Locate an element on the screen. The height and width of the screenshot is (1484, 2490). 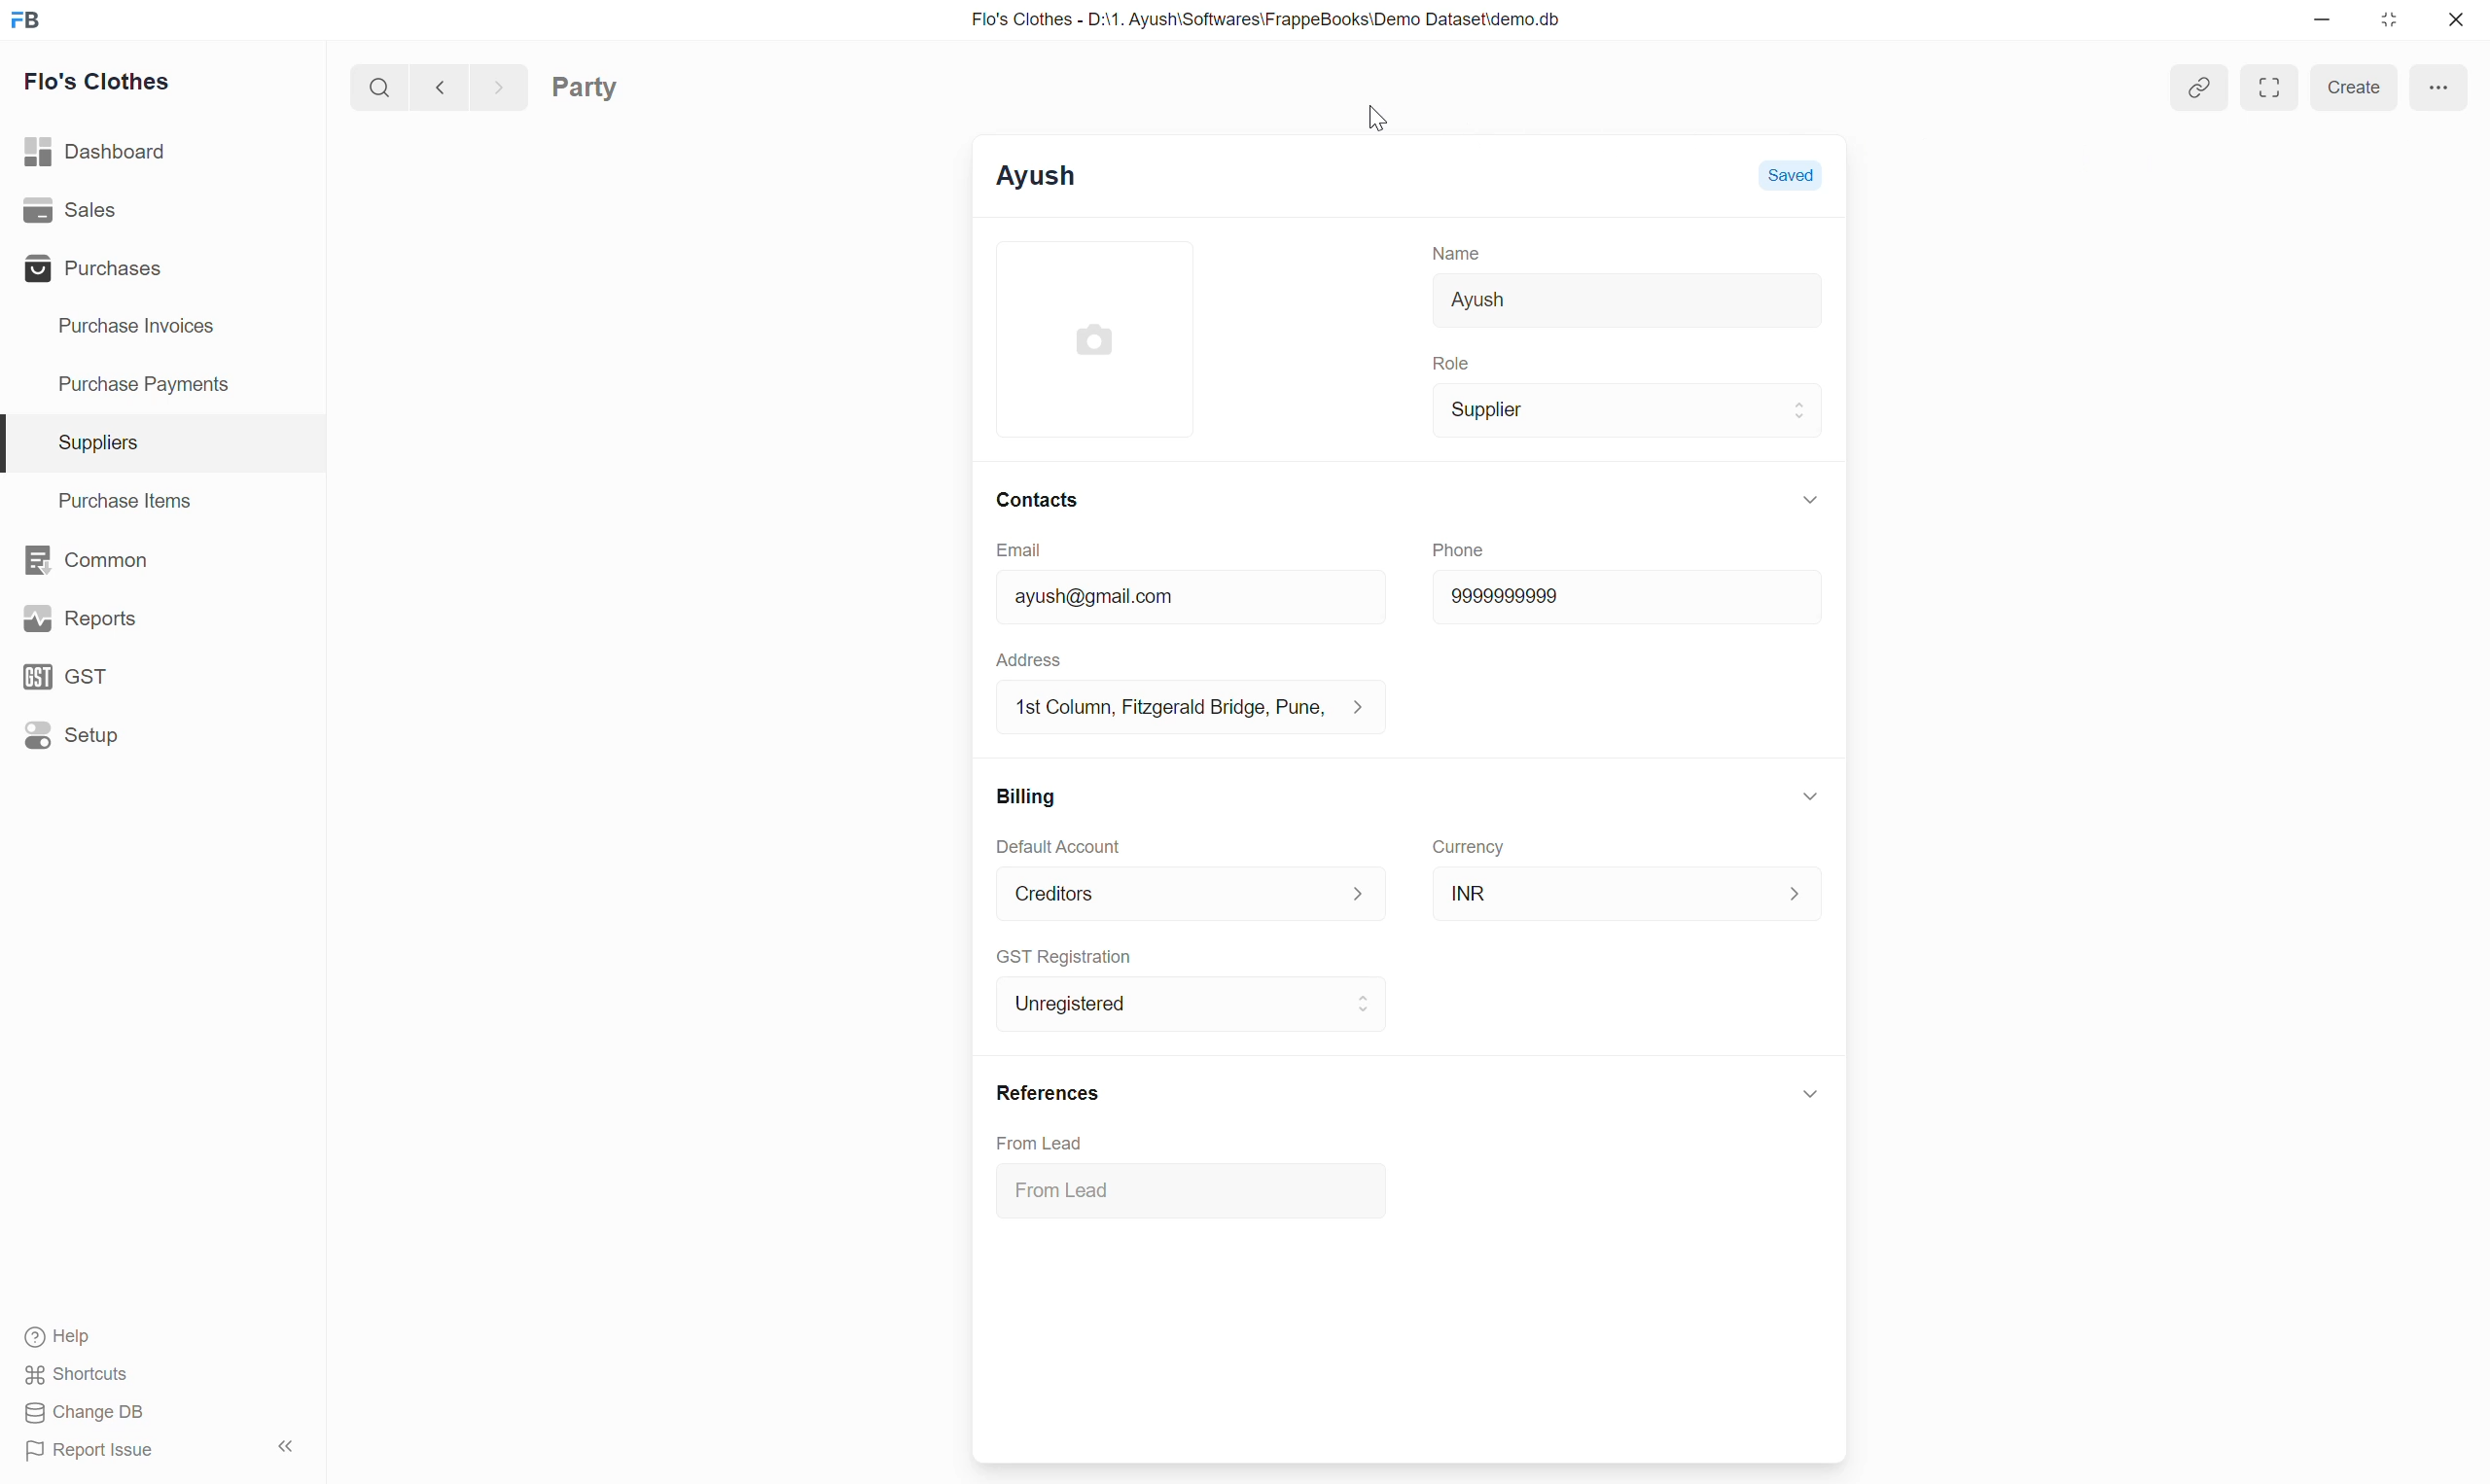
Saved is located at coordinates (1790, 176).